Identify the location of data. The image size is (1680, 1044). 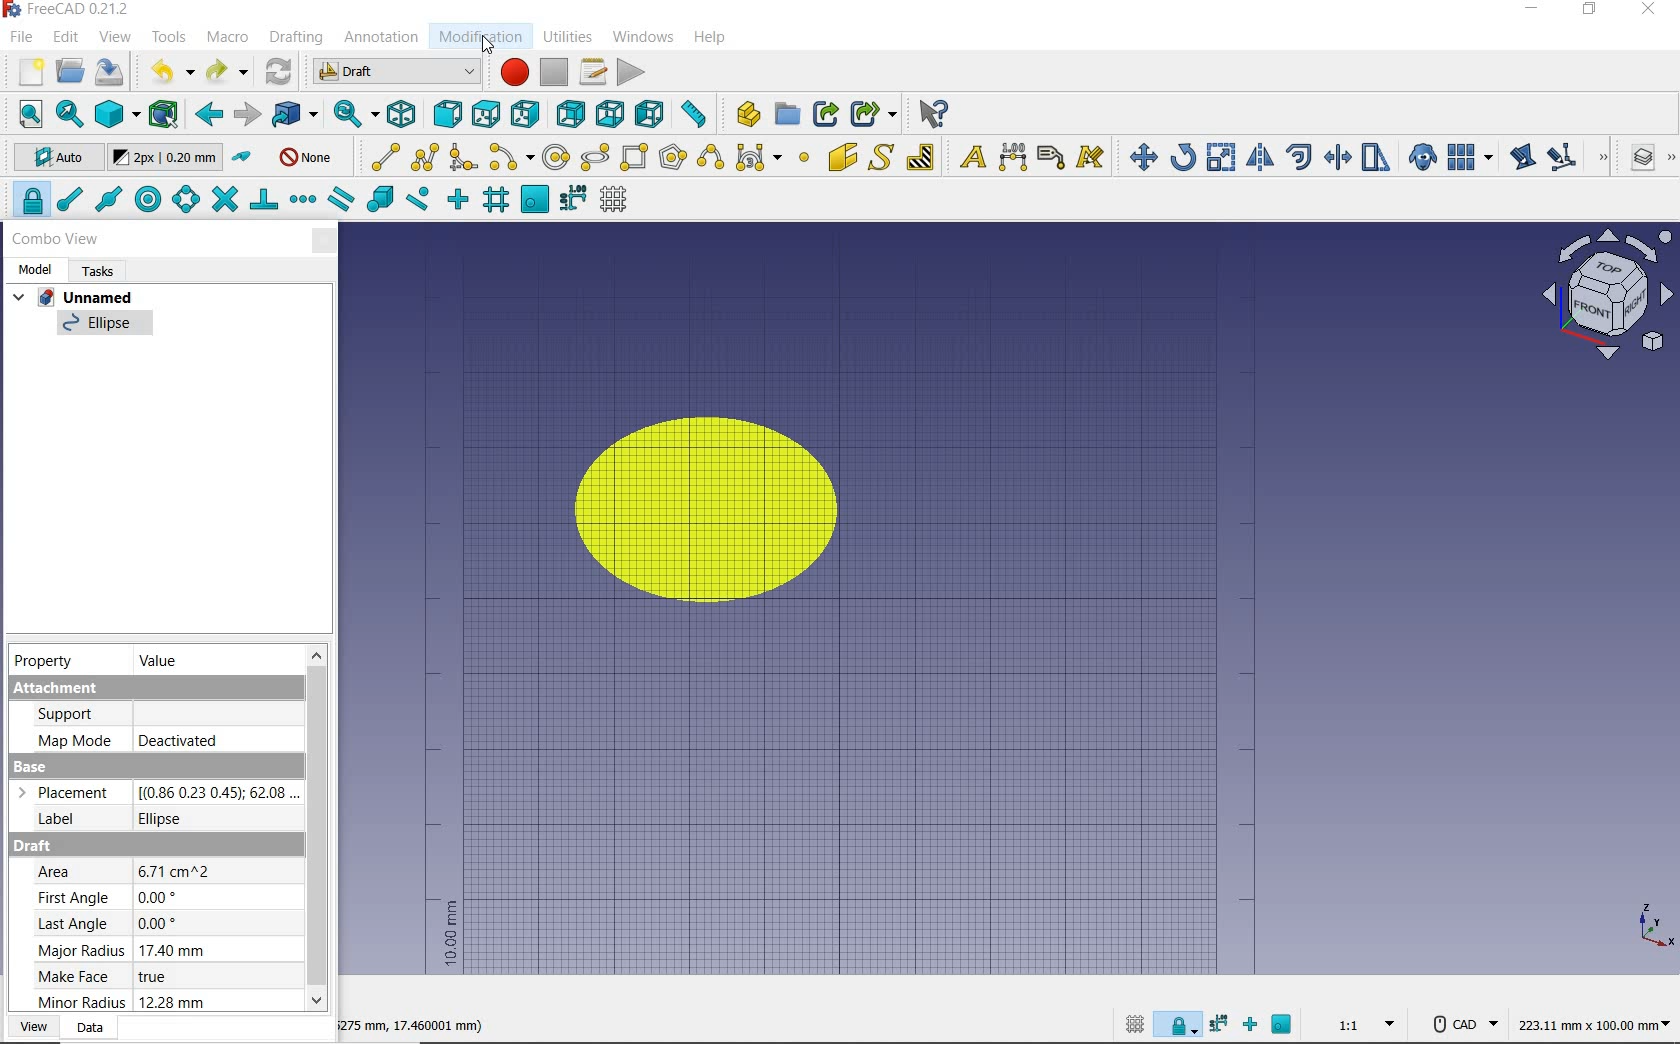
(92, 1029).